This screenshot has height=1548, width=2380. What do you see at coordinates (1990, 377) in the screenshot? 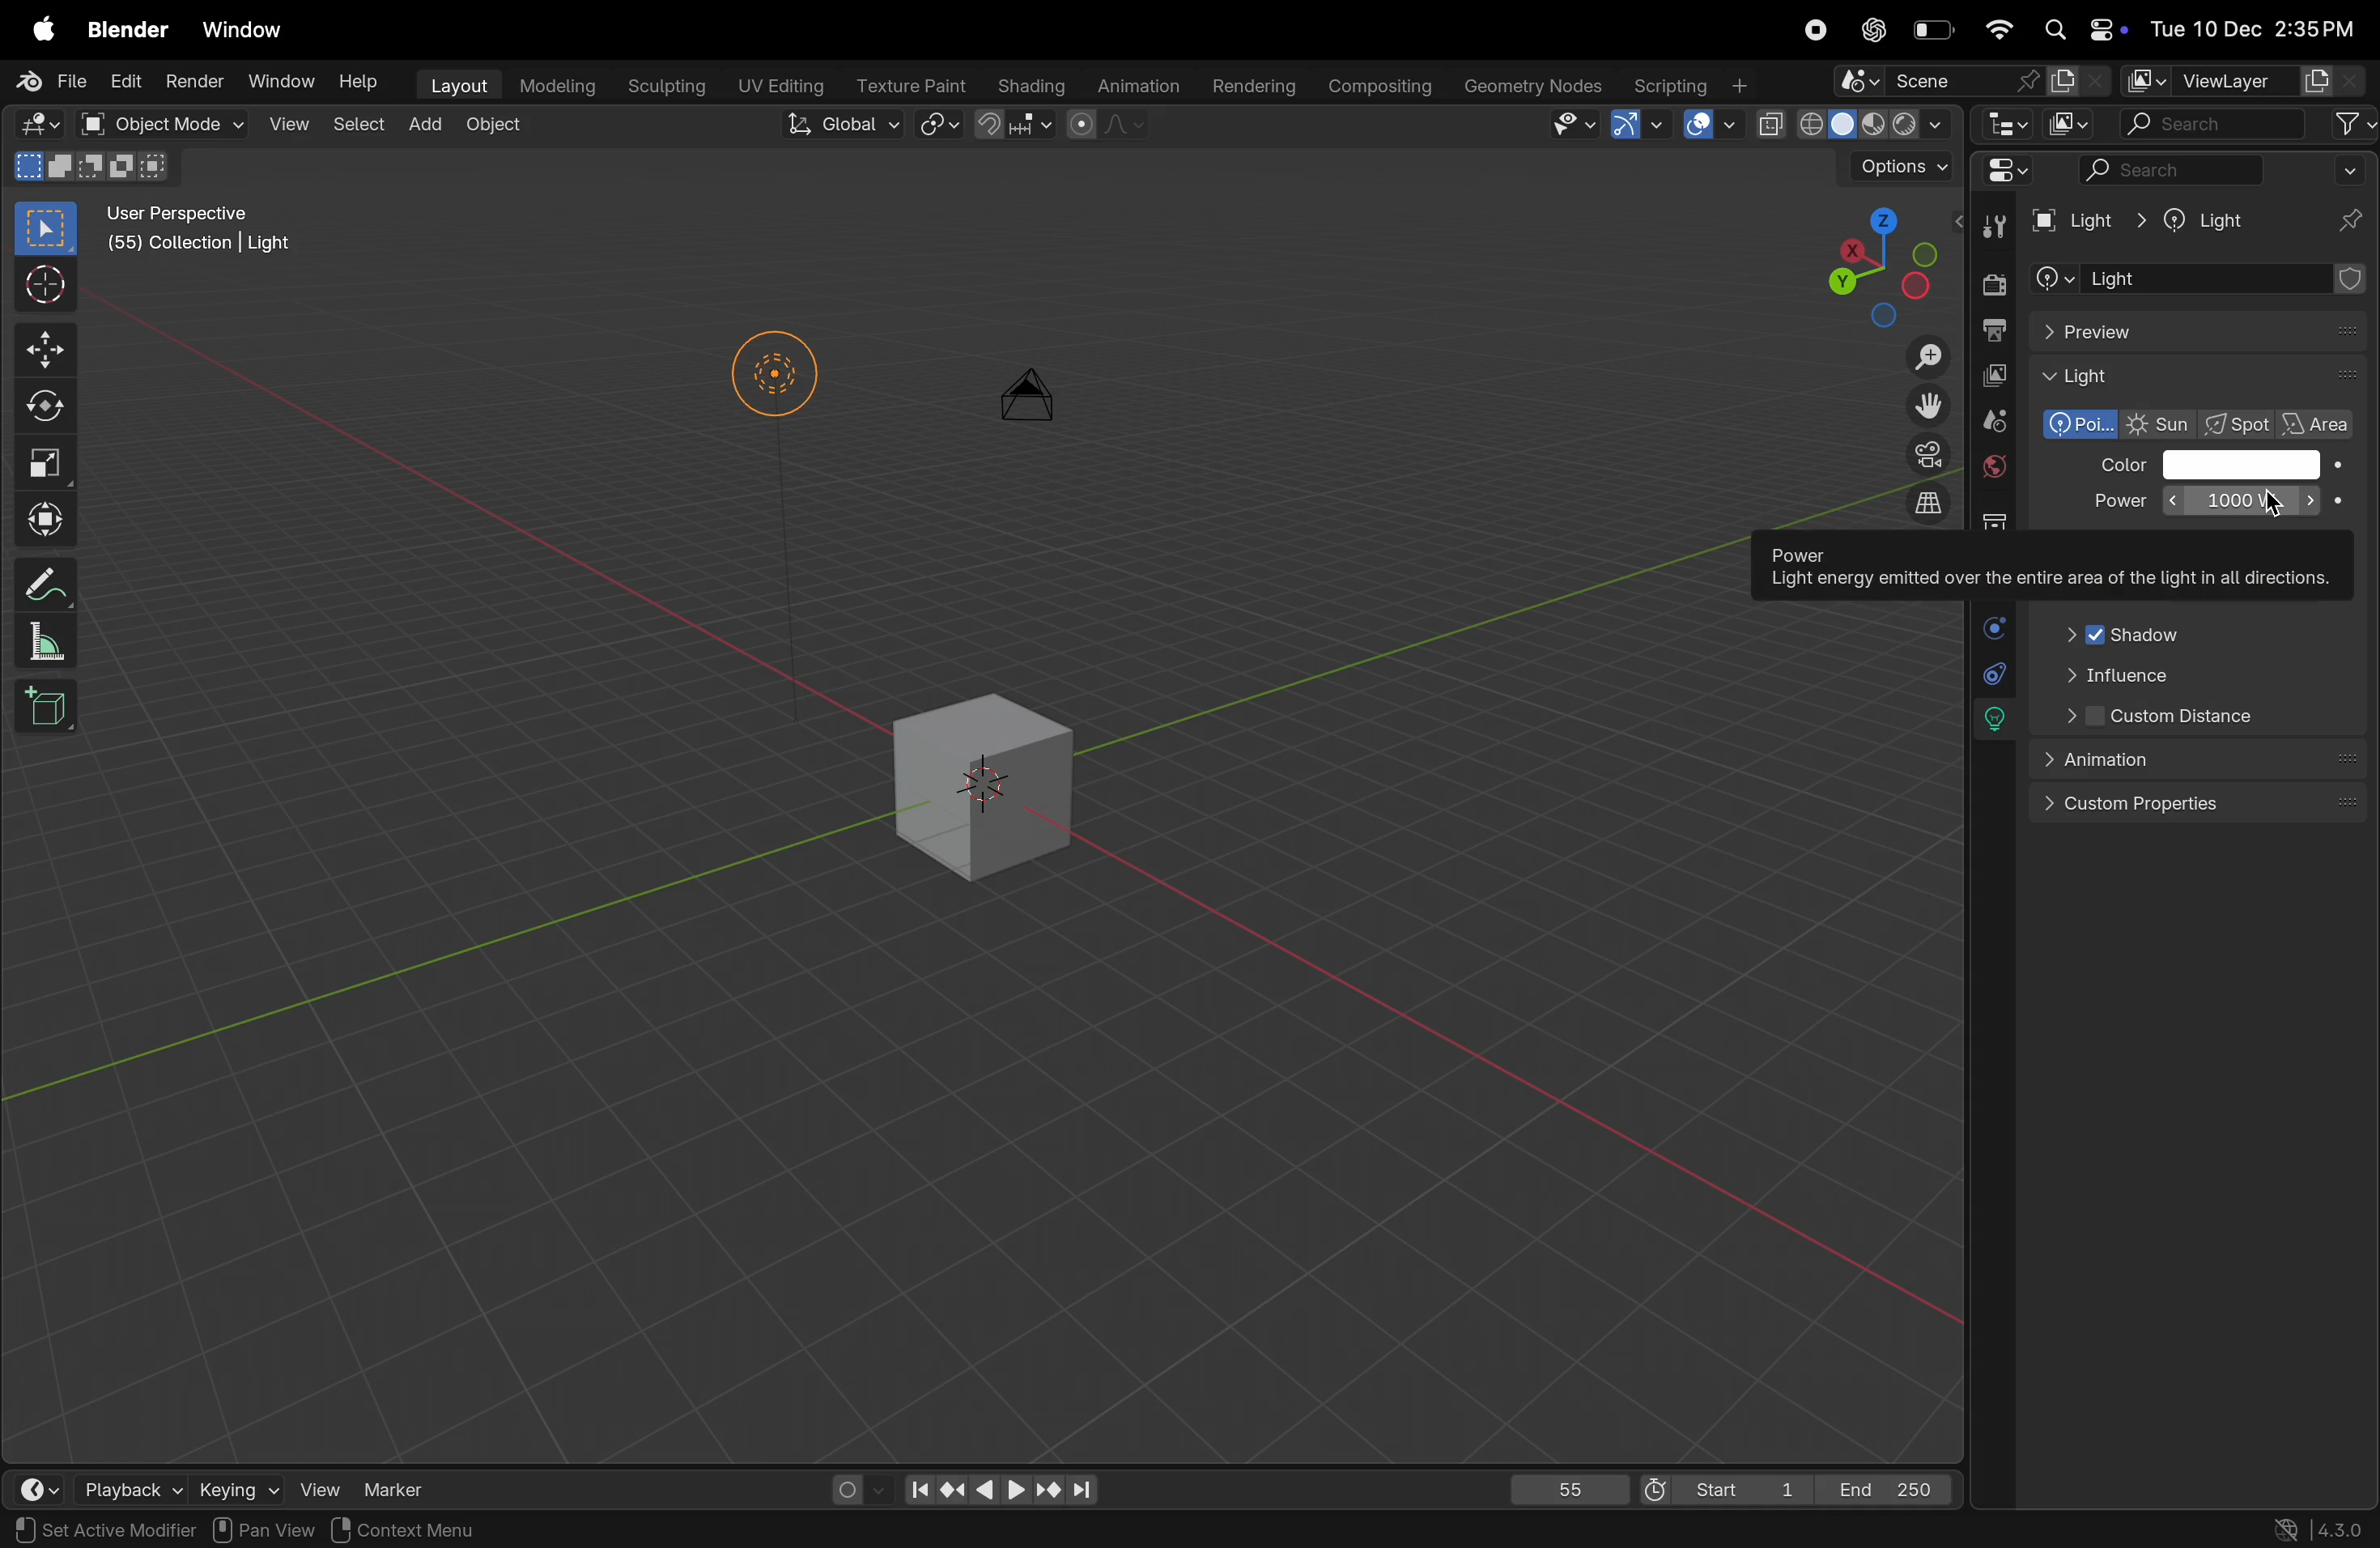
I see `view layer` at bounding box center [1990, 377].